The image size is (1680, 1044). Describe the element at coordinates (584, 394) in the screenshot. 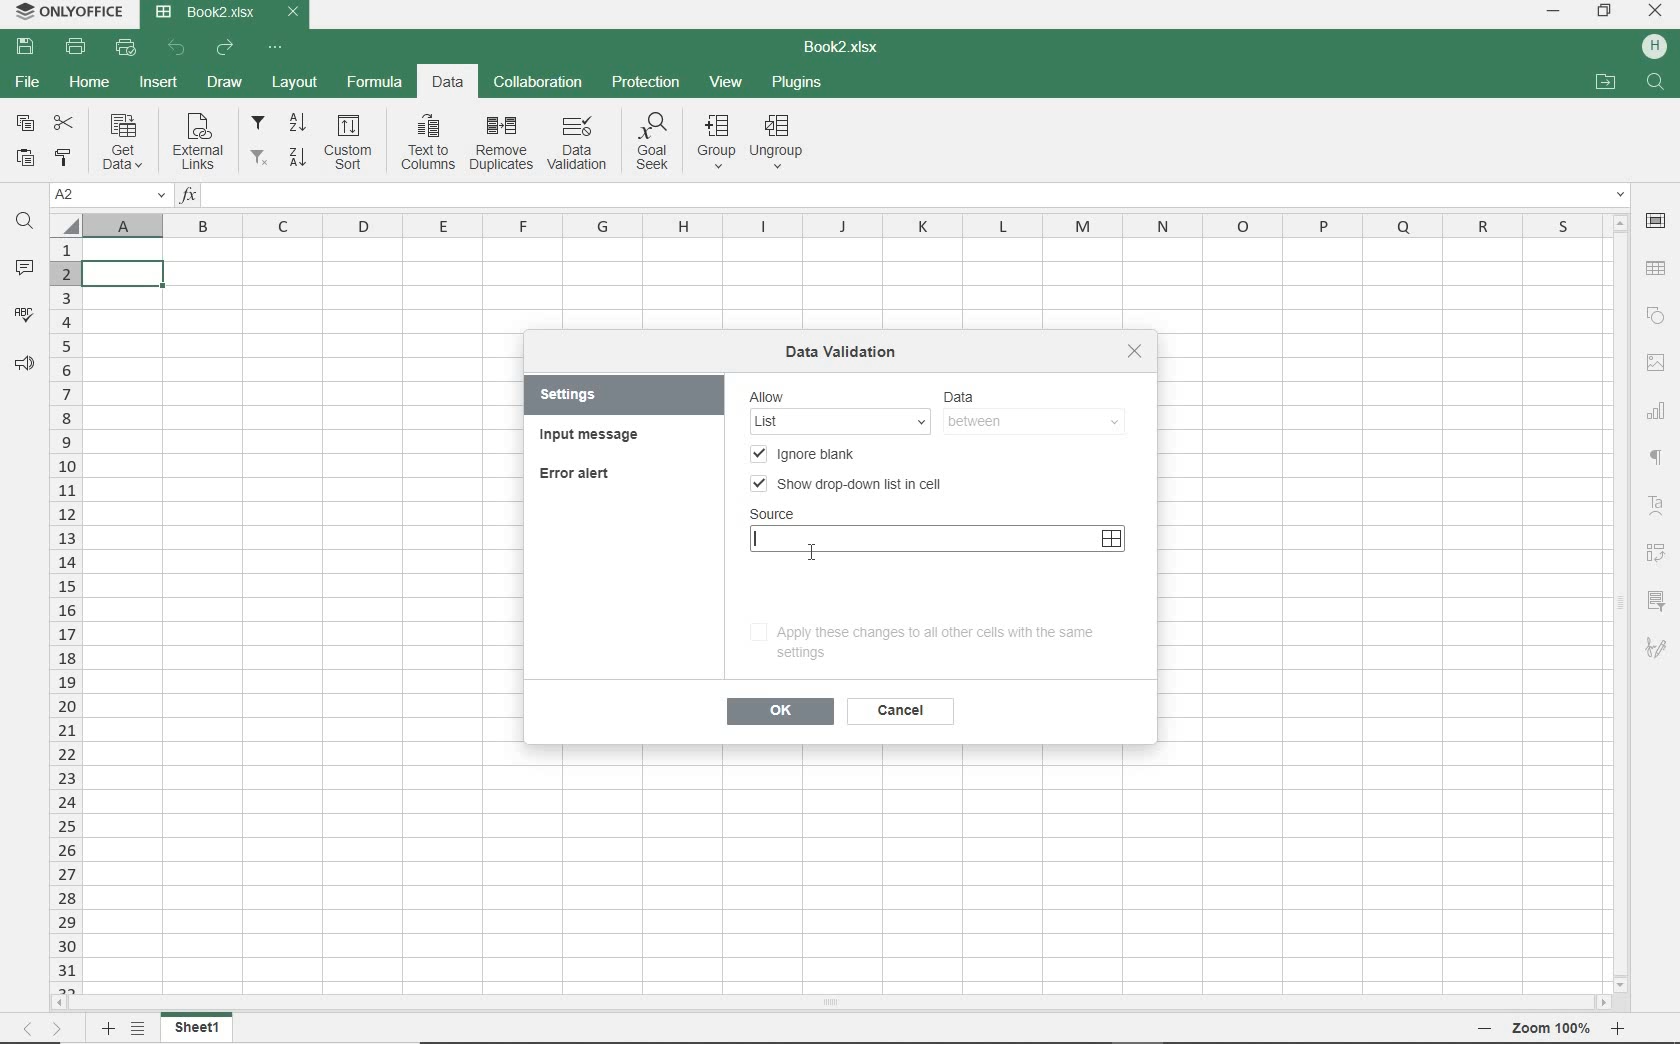

I see `settings` at that location.